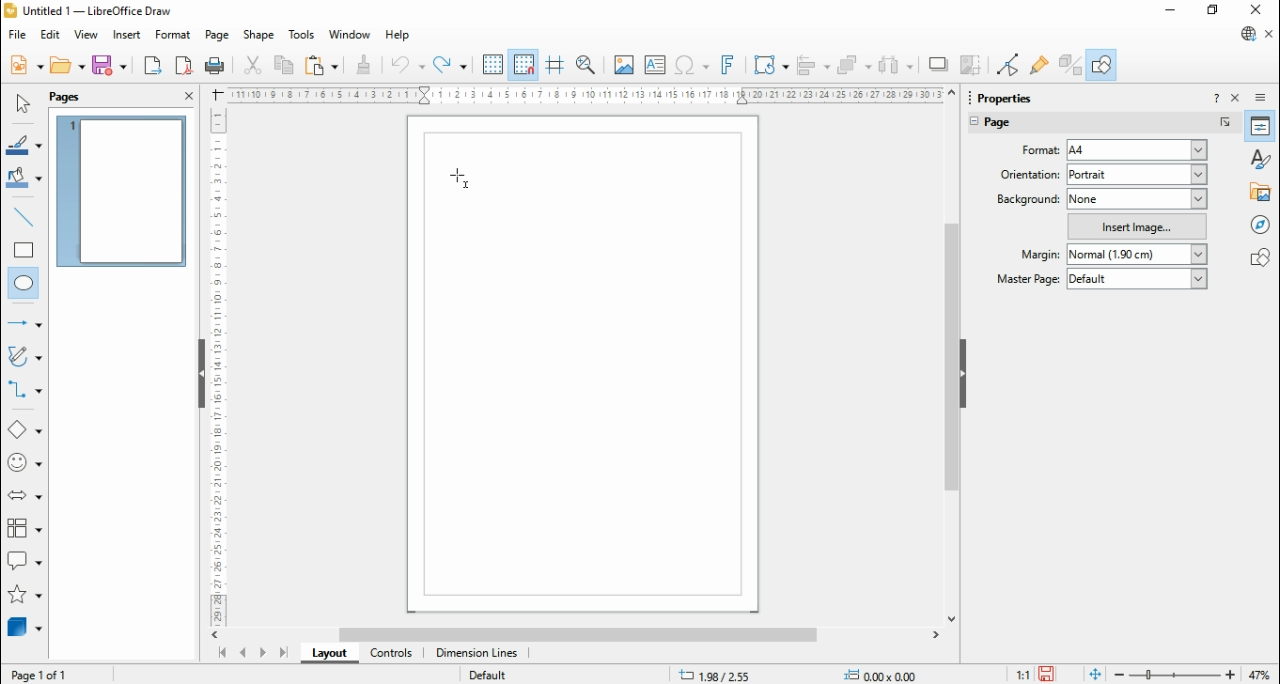  I want to click on close windo, so click(1259, 11).